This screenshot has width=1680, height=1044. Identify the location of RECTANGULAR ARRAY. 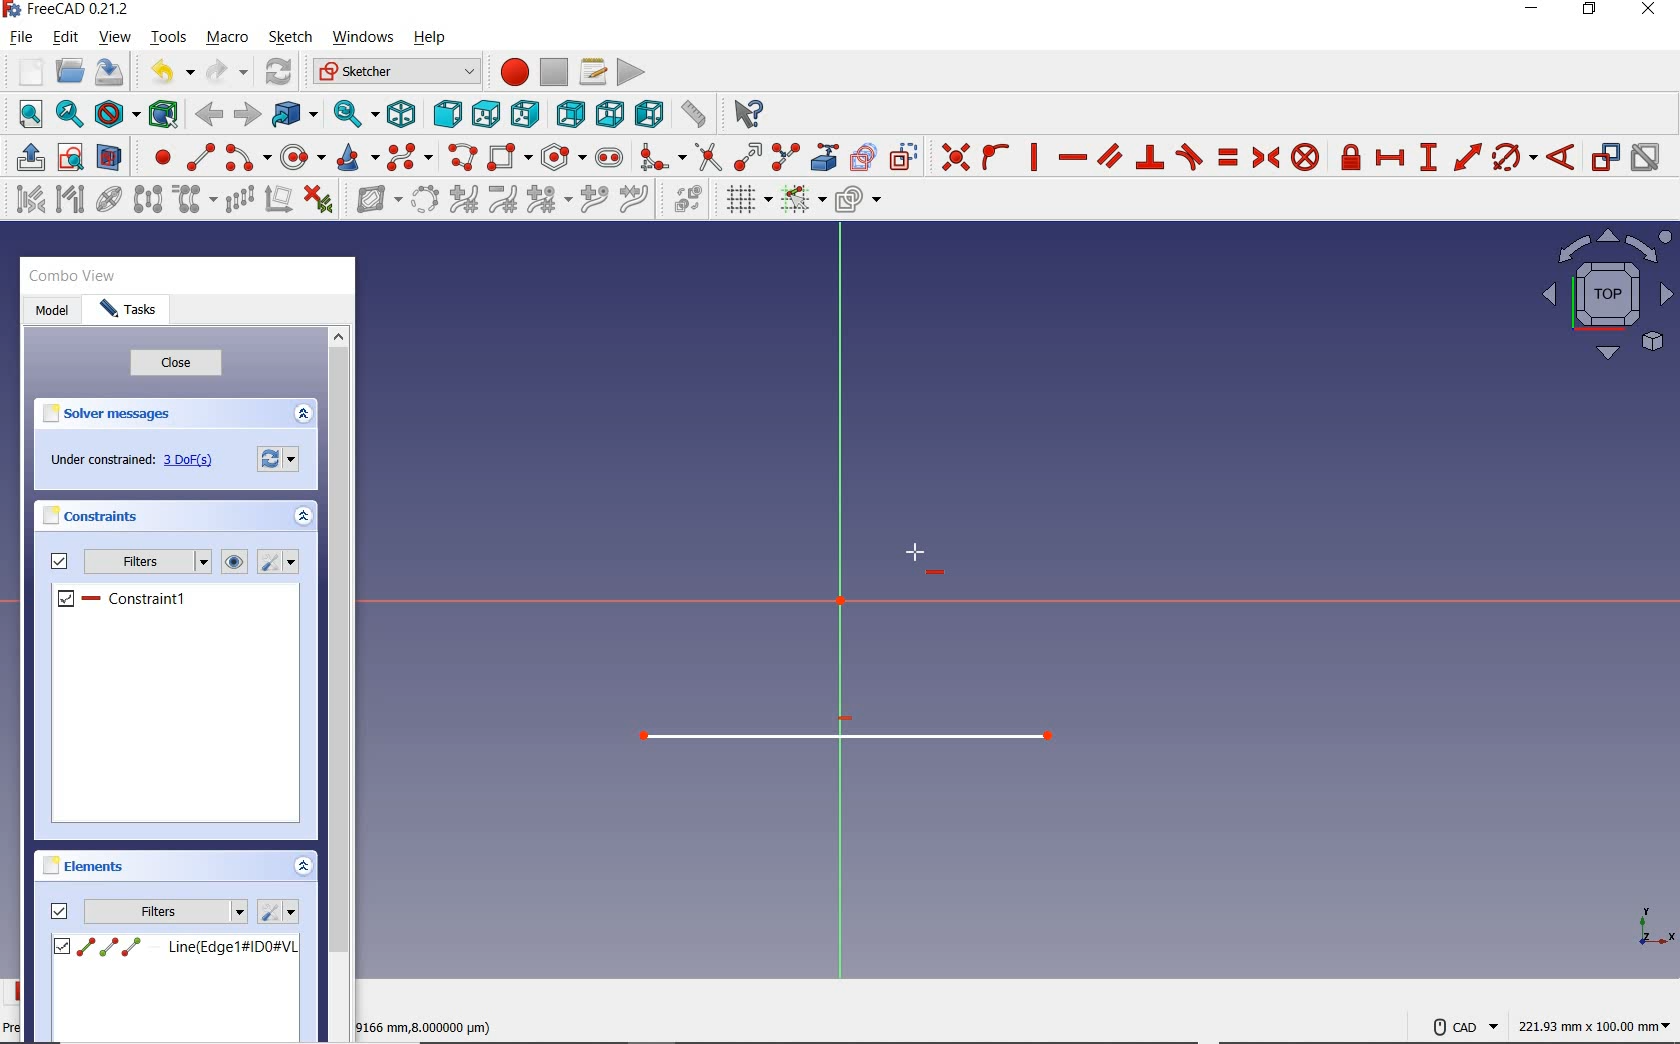
(239, 198).